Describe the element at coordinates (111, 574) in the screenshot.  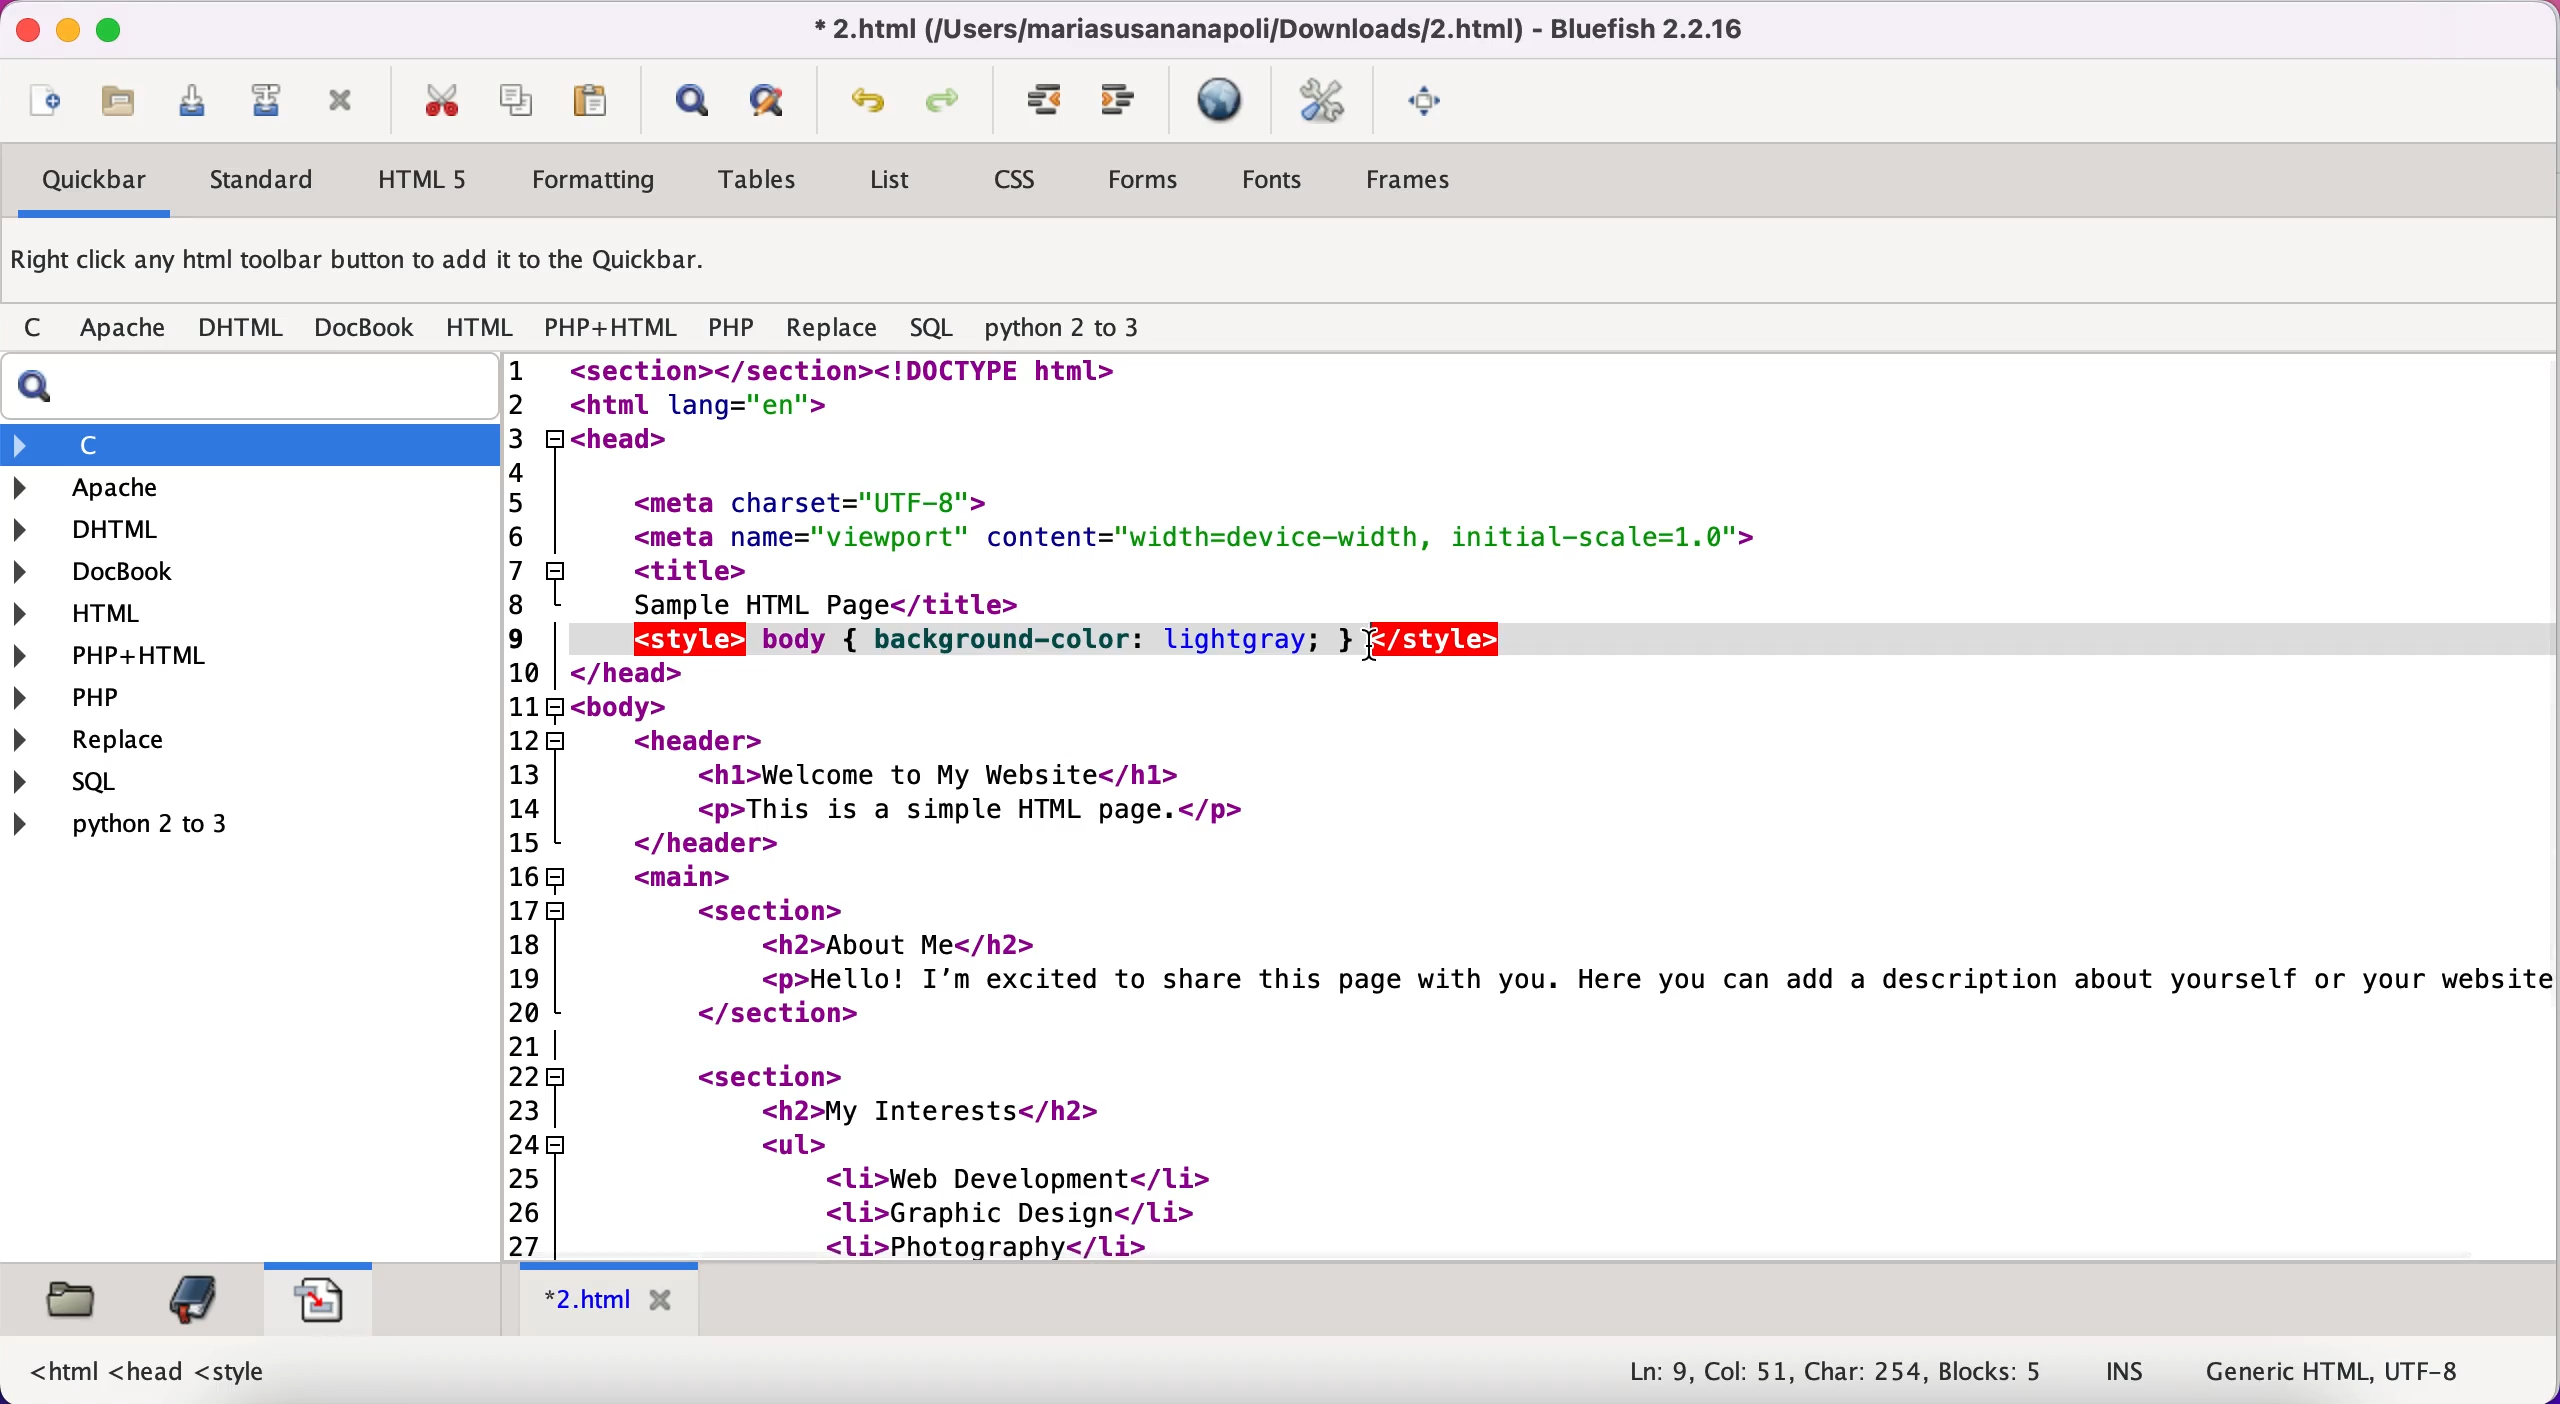
I see `docbook` at that location.